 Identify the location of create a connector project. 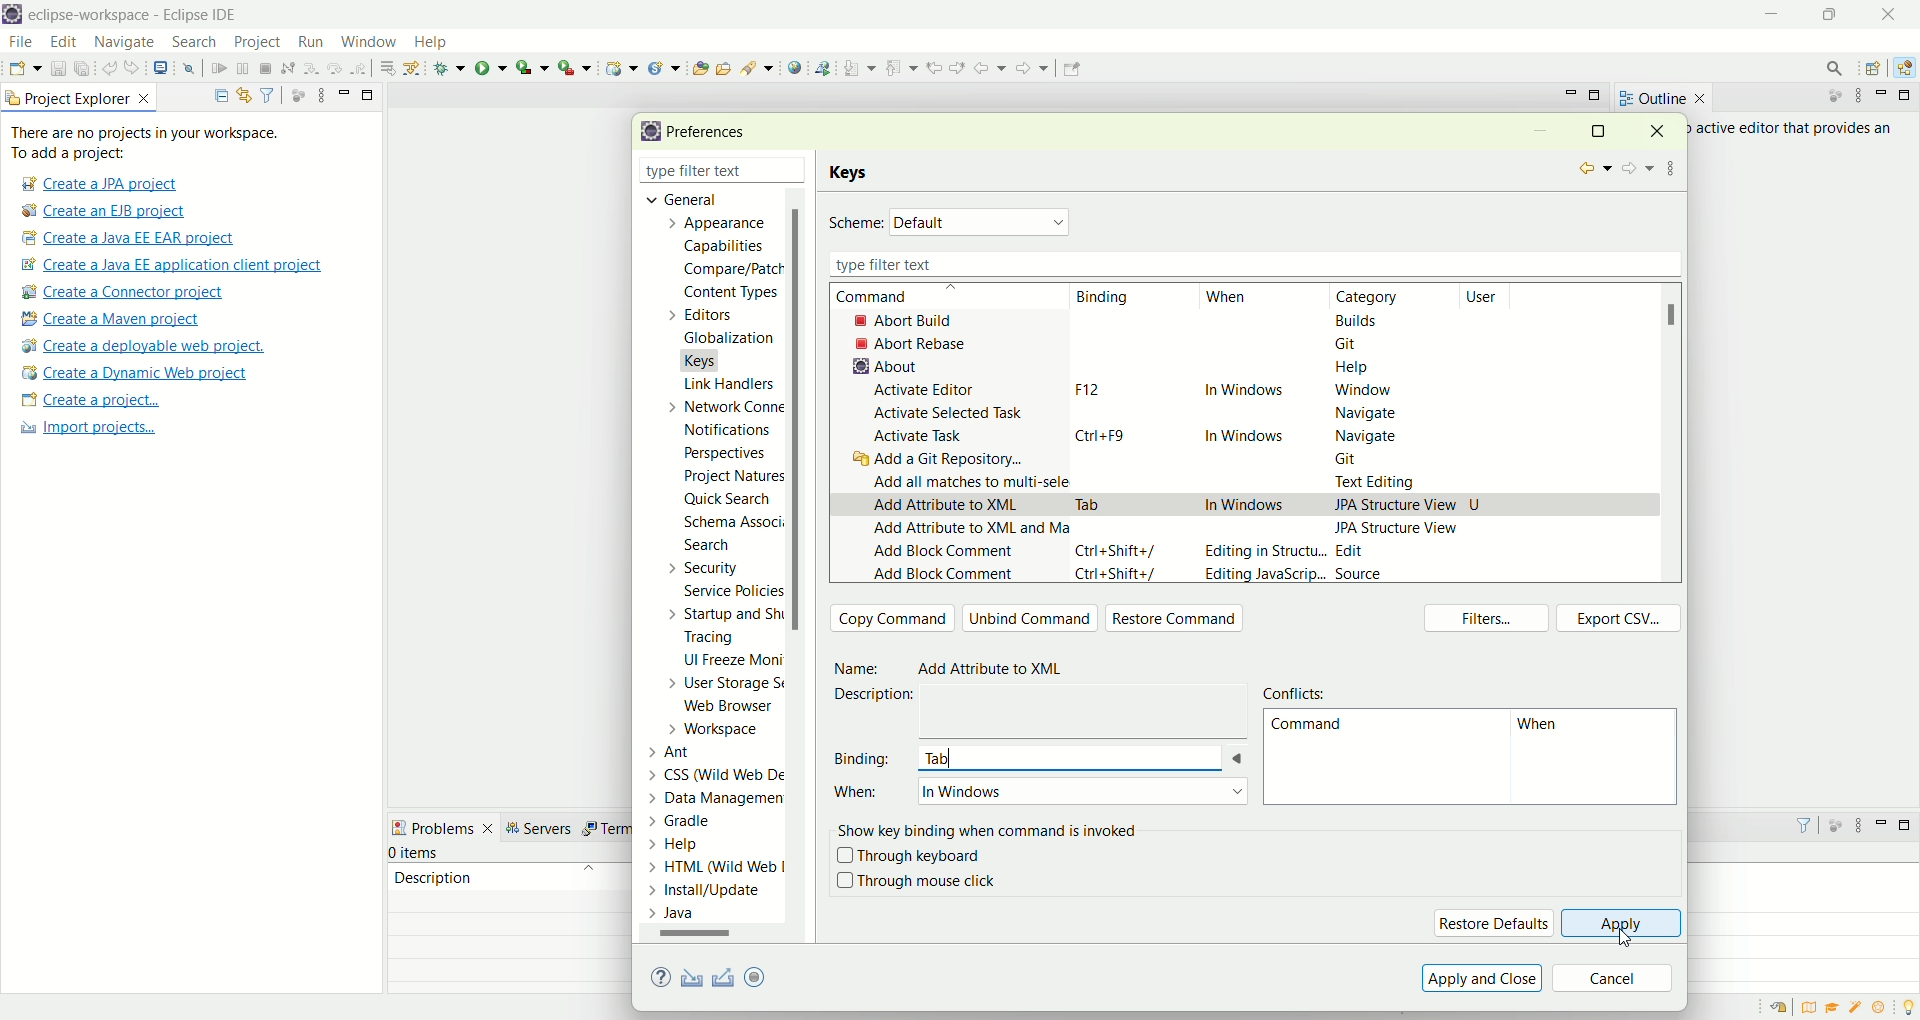
(119, 294).